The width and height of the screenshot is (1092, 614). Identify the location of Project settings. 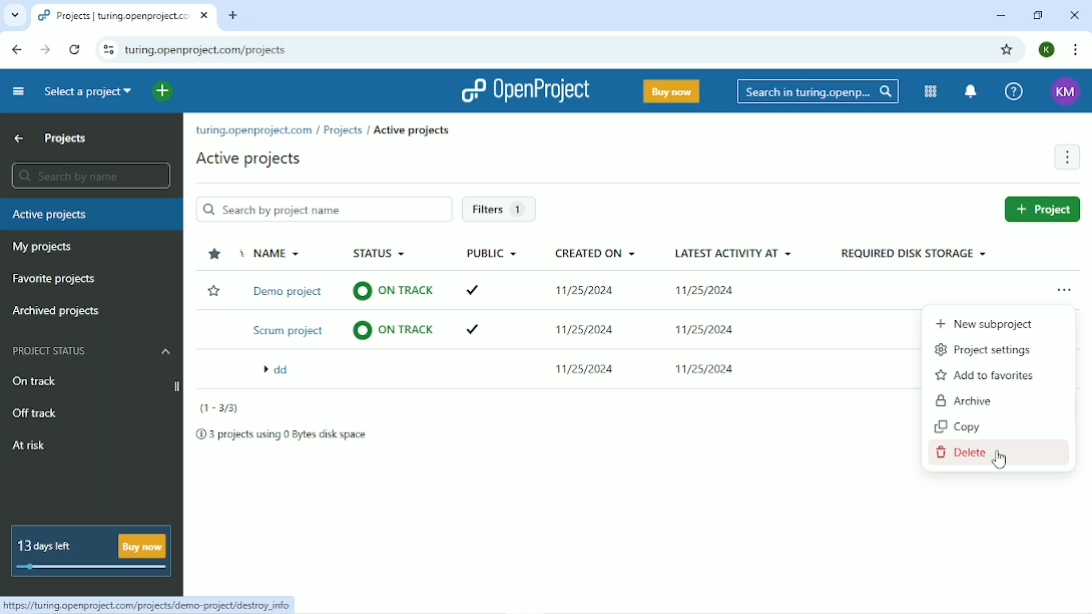
(984, 348).